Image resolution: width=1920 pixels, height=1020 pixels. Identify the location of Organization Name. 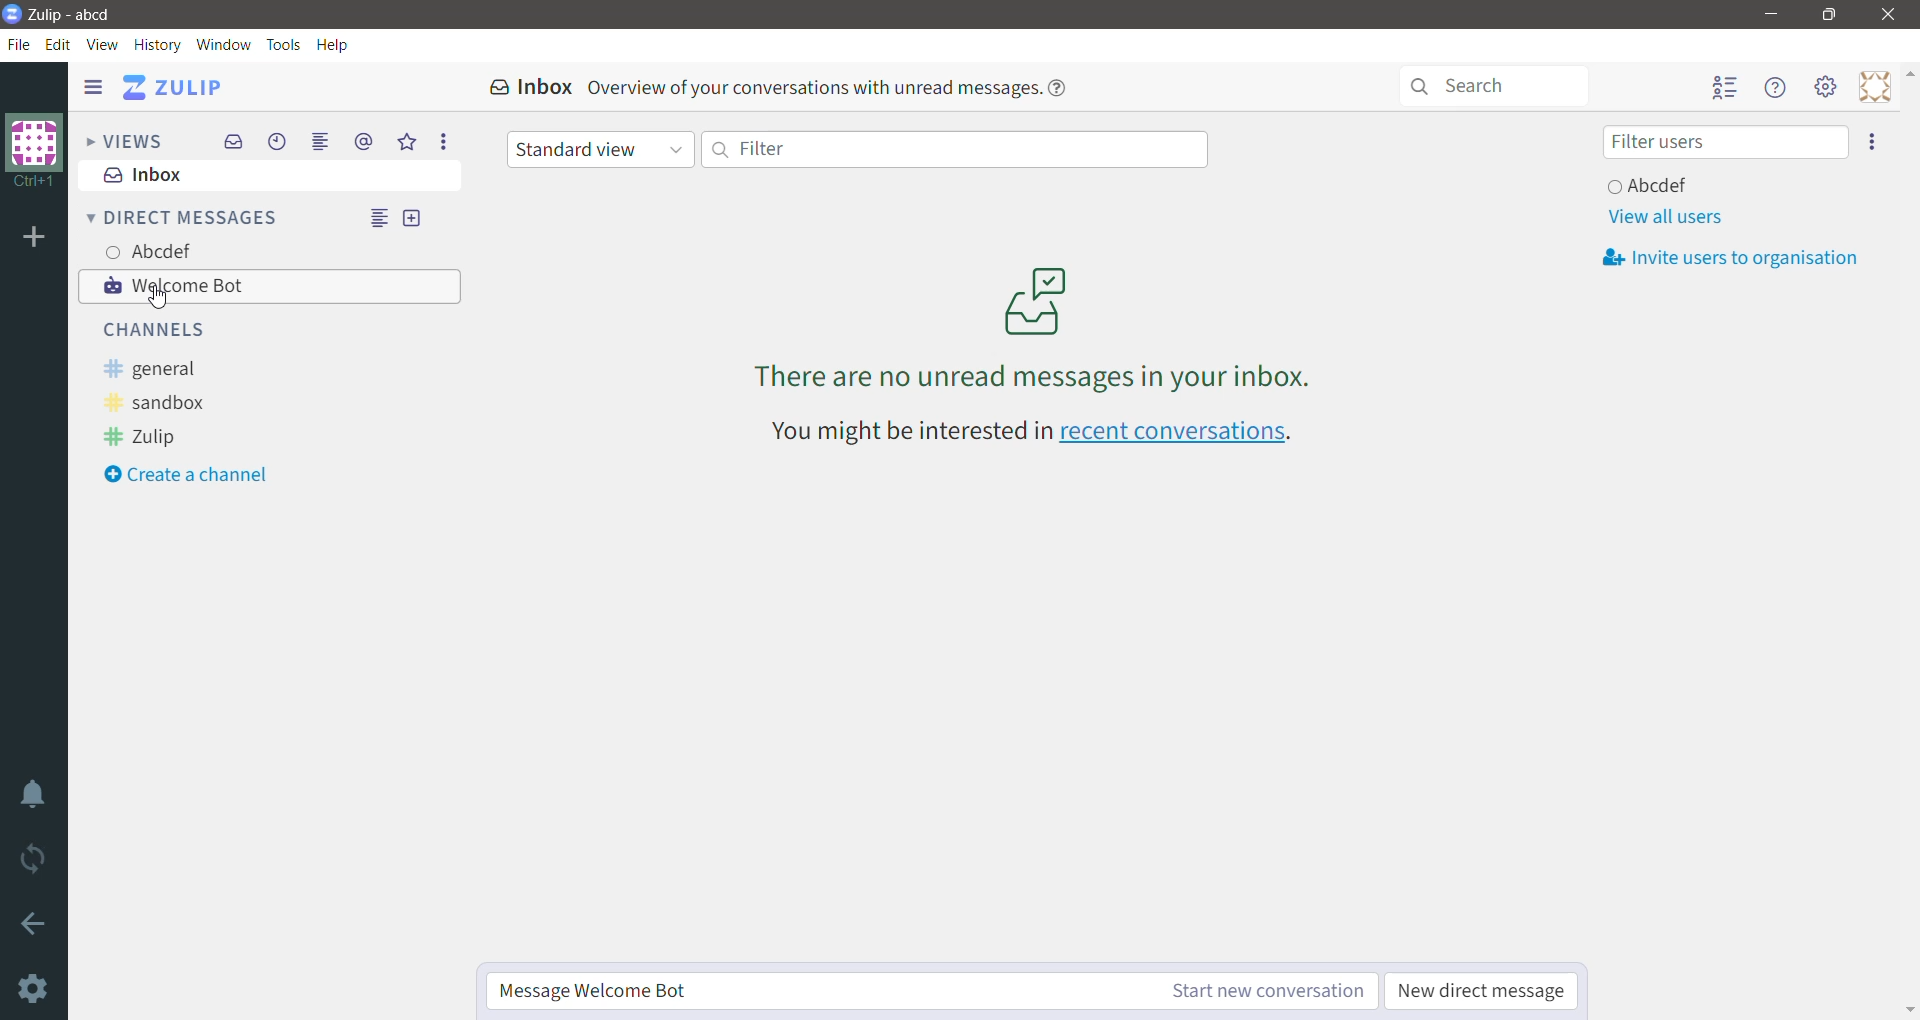
(32, 151).